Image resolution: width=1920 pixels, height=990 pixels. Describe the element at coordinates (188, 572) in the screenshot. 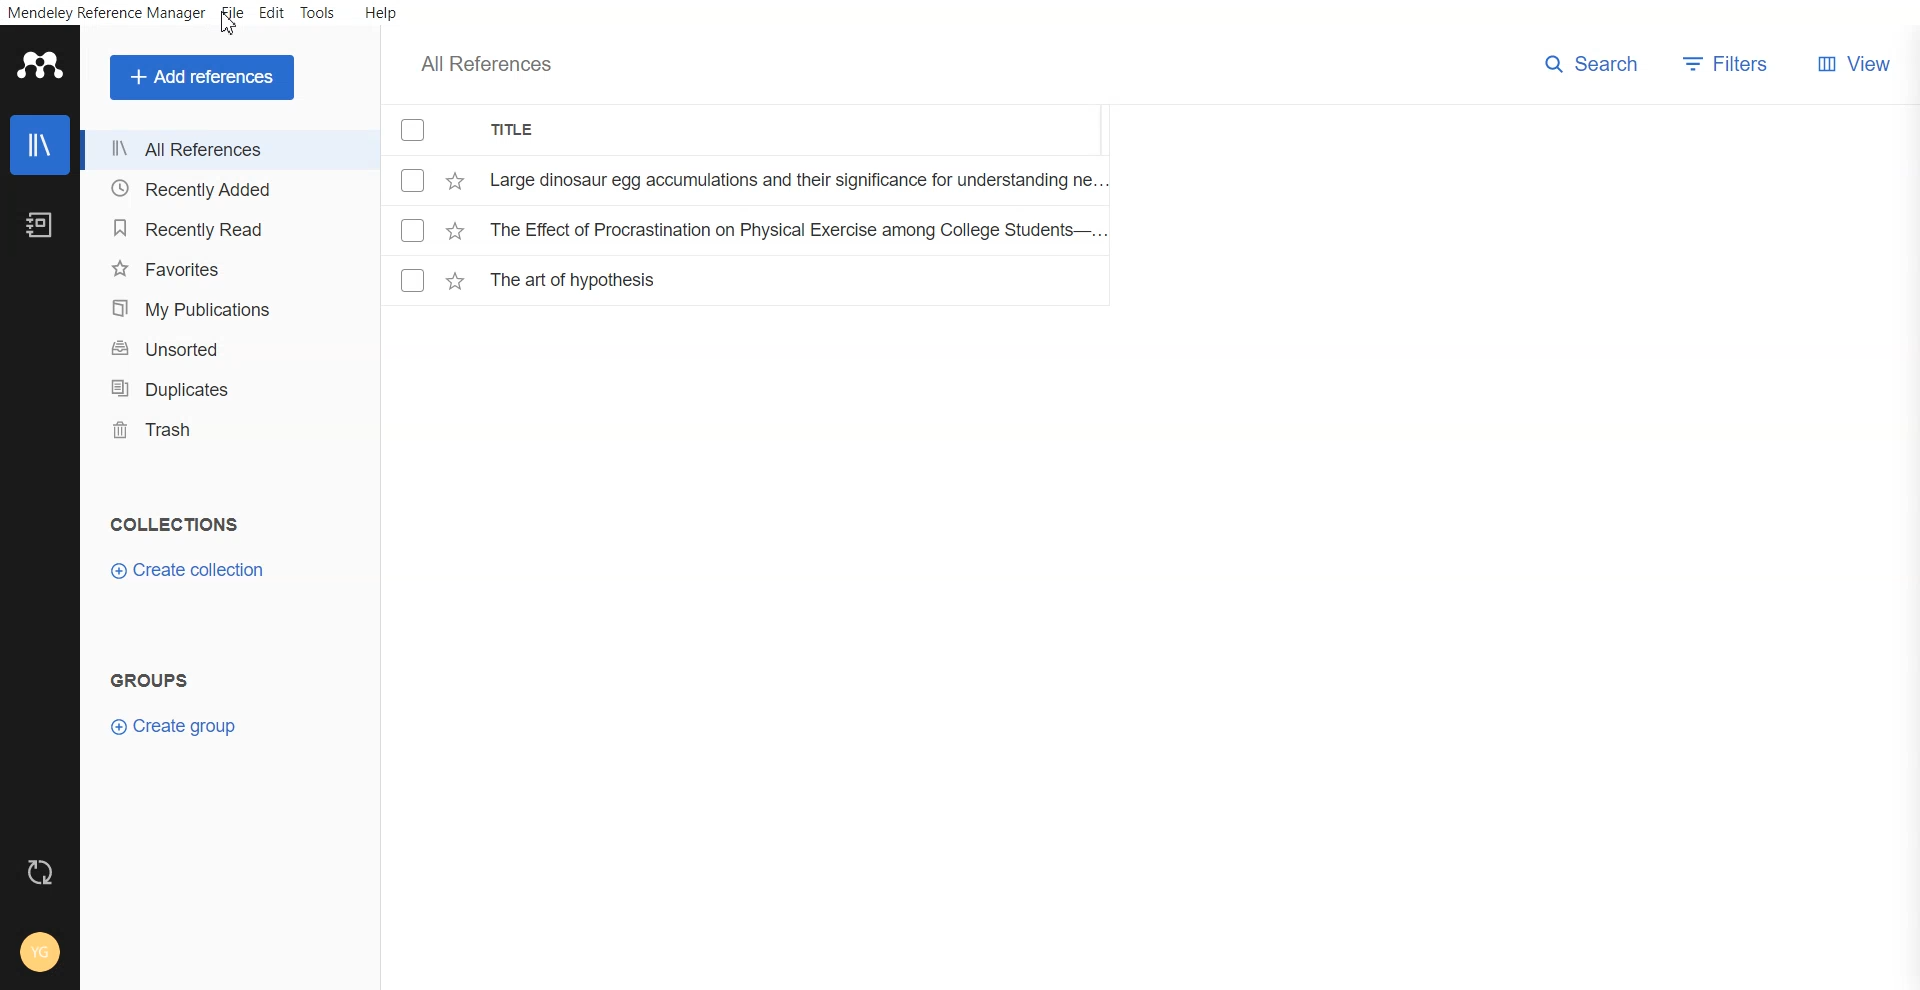

I see `Create collection` at that location.